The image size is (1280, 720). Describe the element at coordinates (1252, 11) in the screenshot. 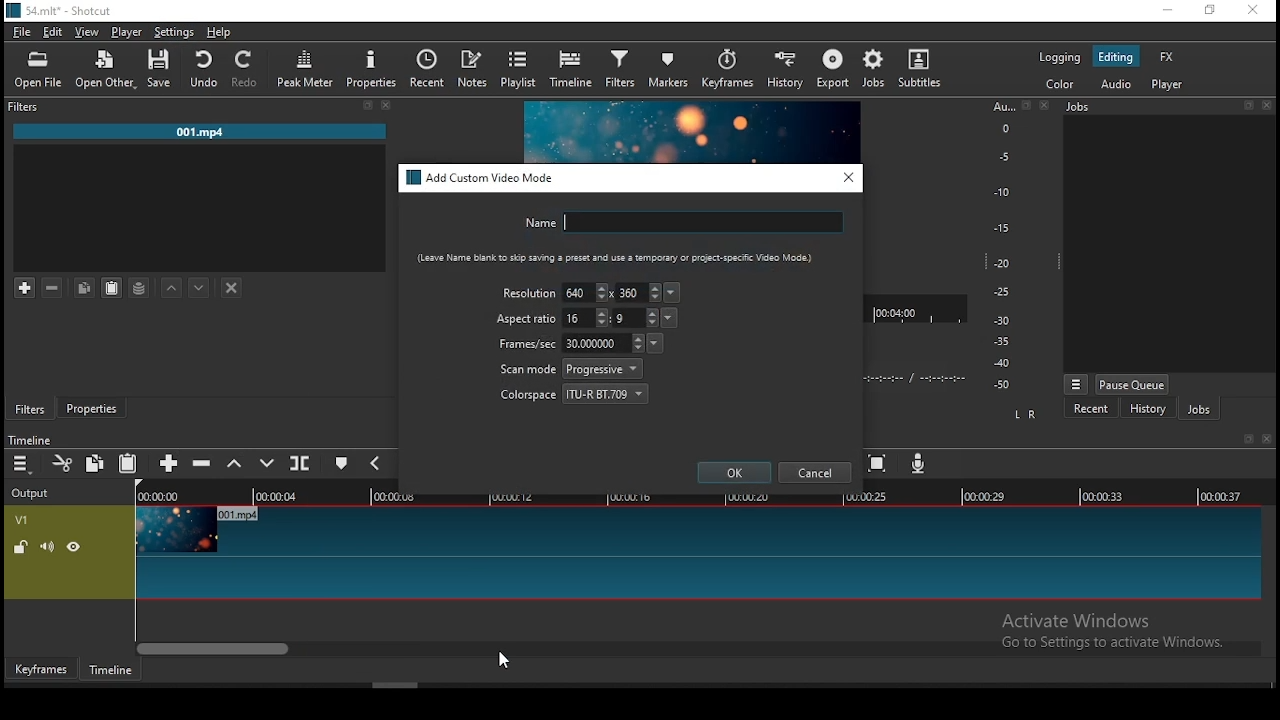

I see `close window` at that location.